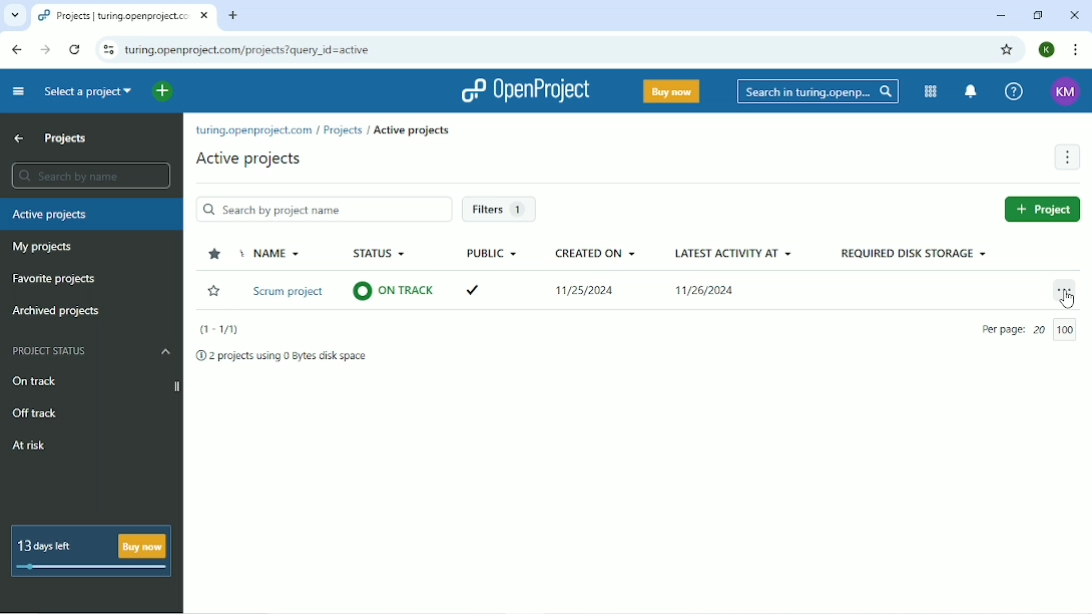  Describe the element at coordinates (816, 91) in the screenshot. I see `Search` at that location.